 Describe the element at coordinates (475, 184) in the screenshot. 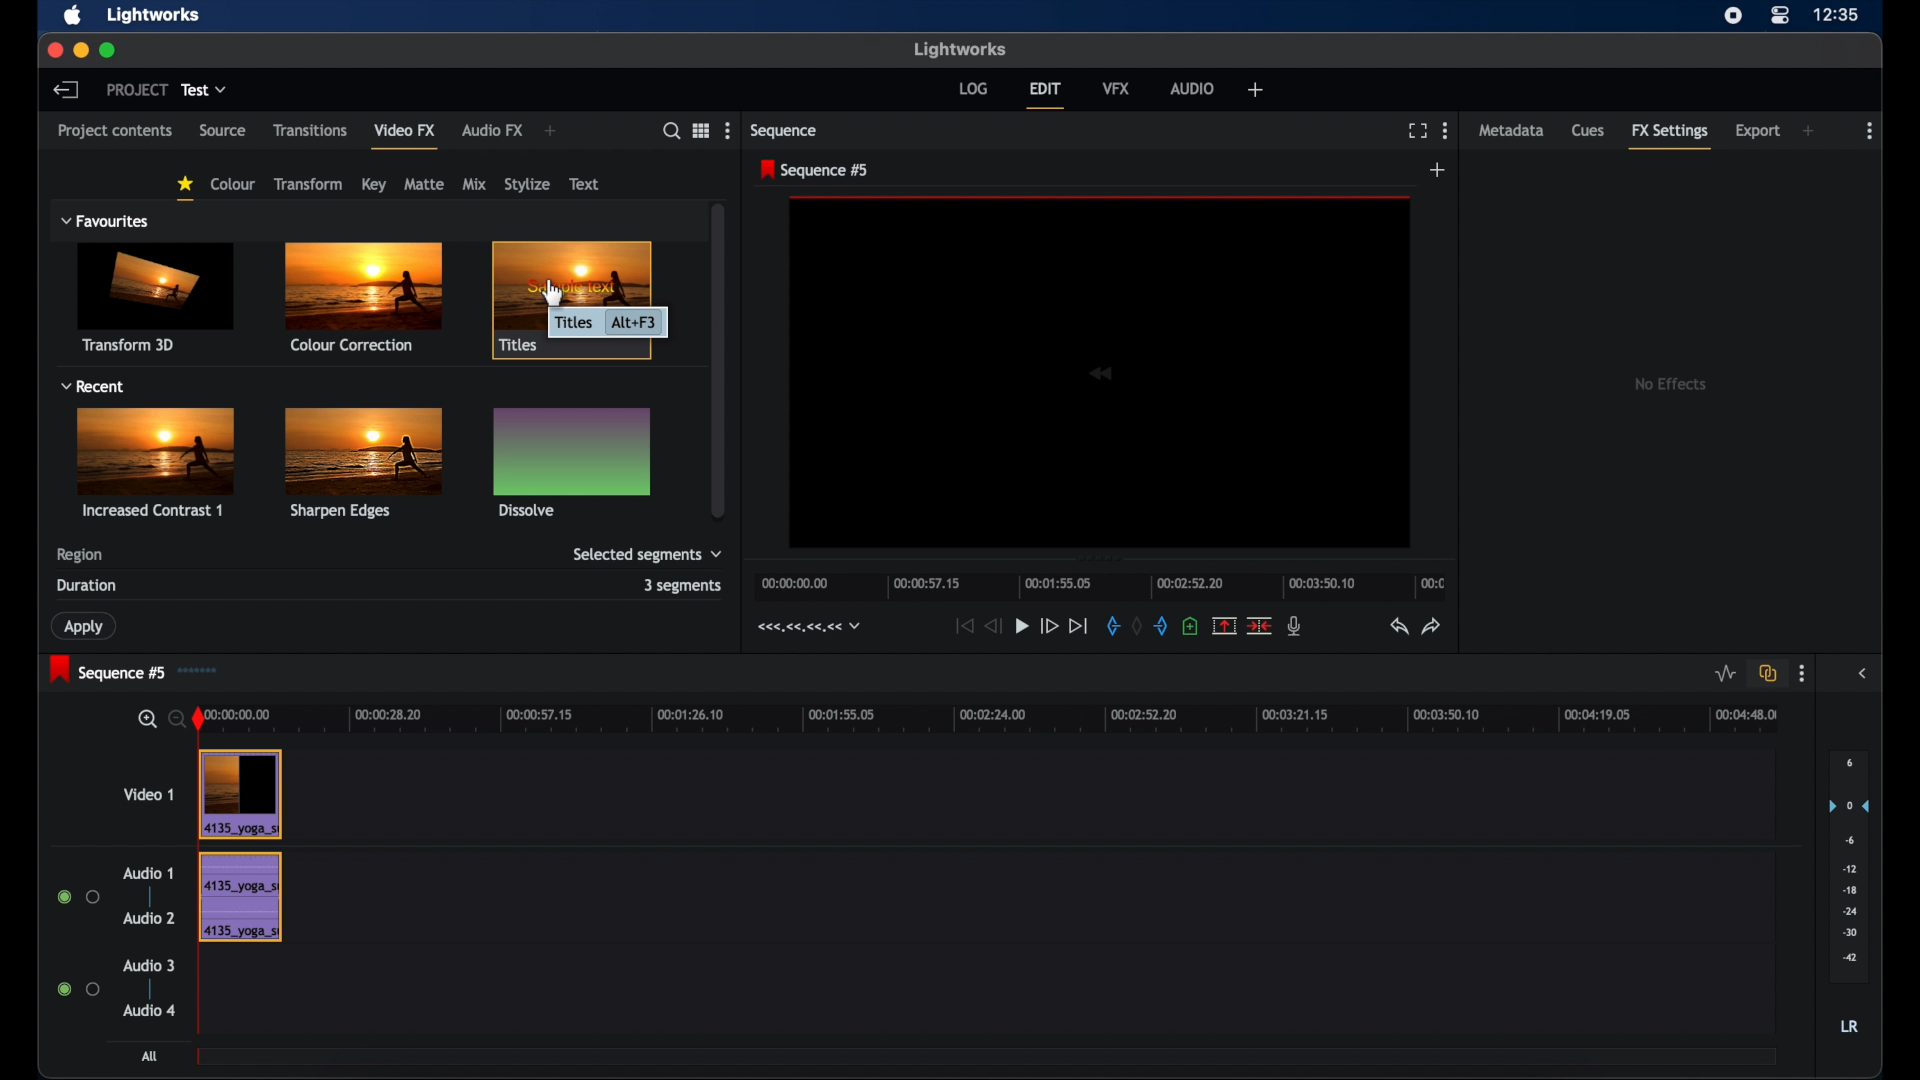

I see `mix` at that location.